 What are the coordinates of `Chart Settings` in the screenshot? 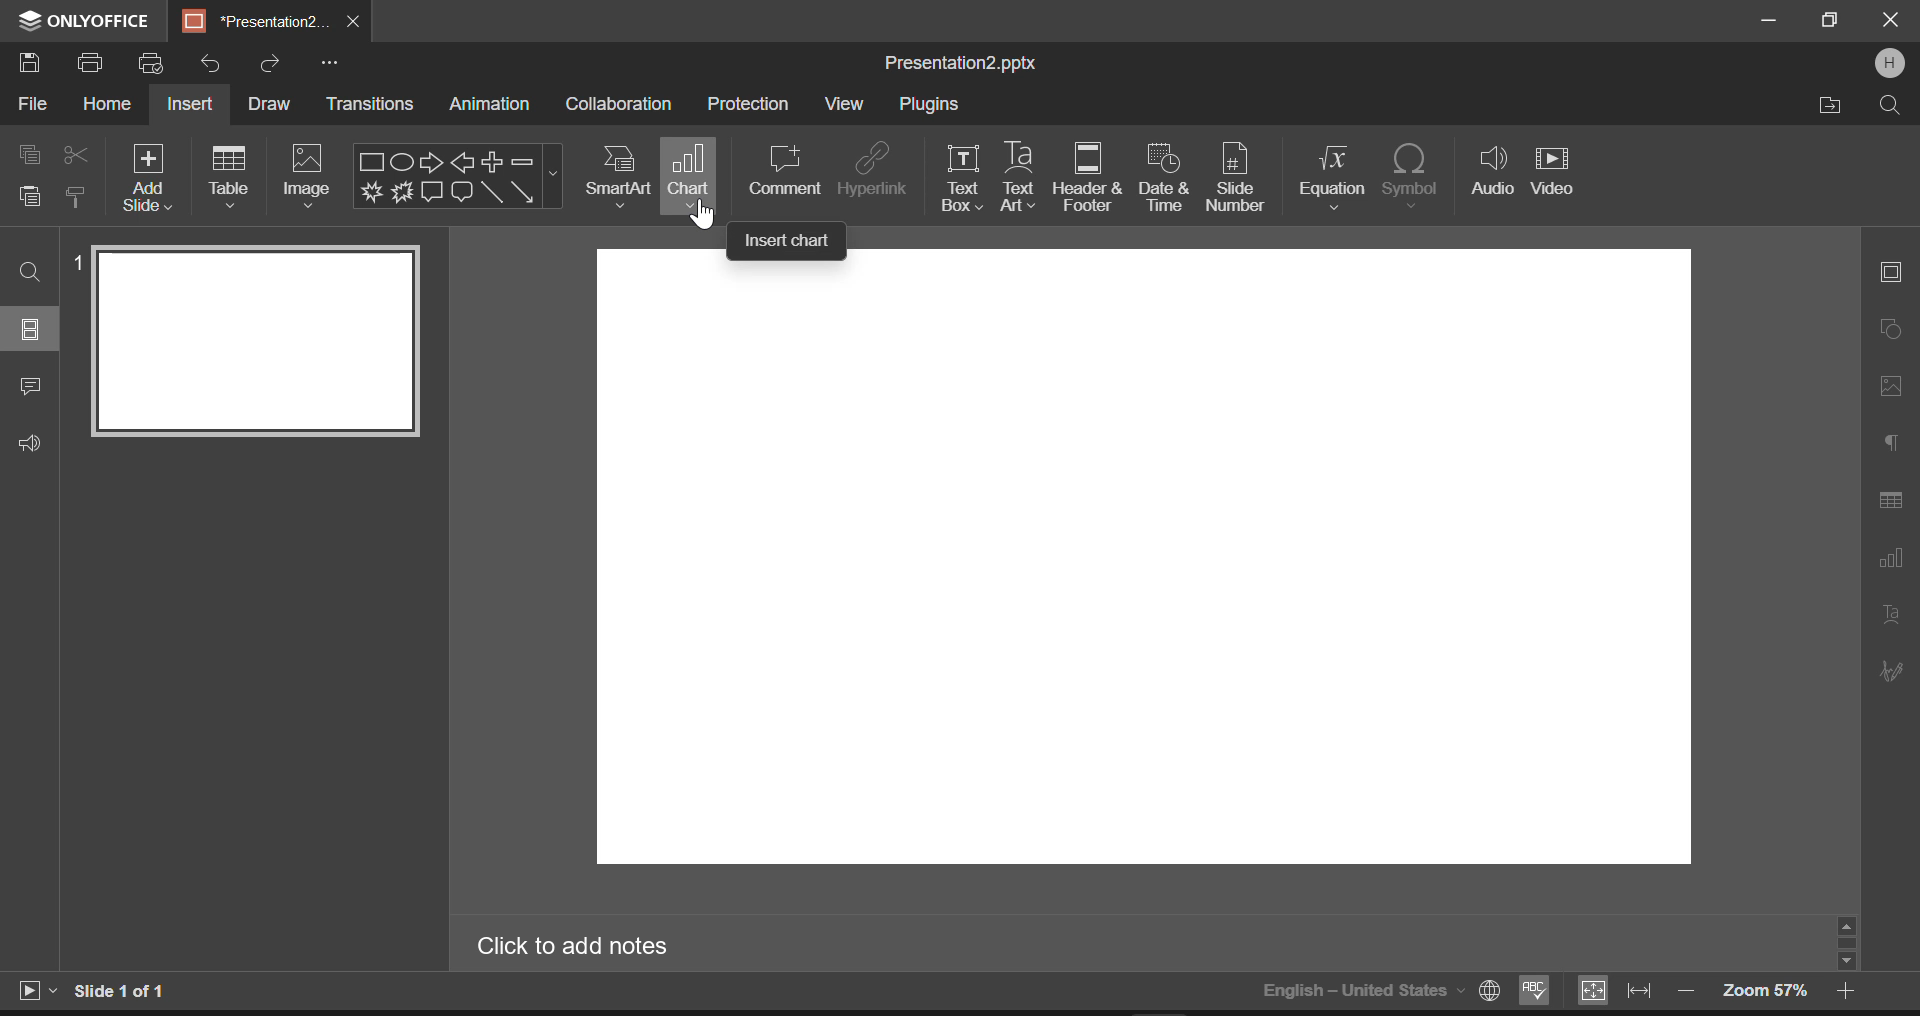 It's located at (1889, 557).